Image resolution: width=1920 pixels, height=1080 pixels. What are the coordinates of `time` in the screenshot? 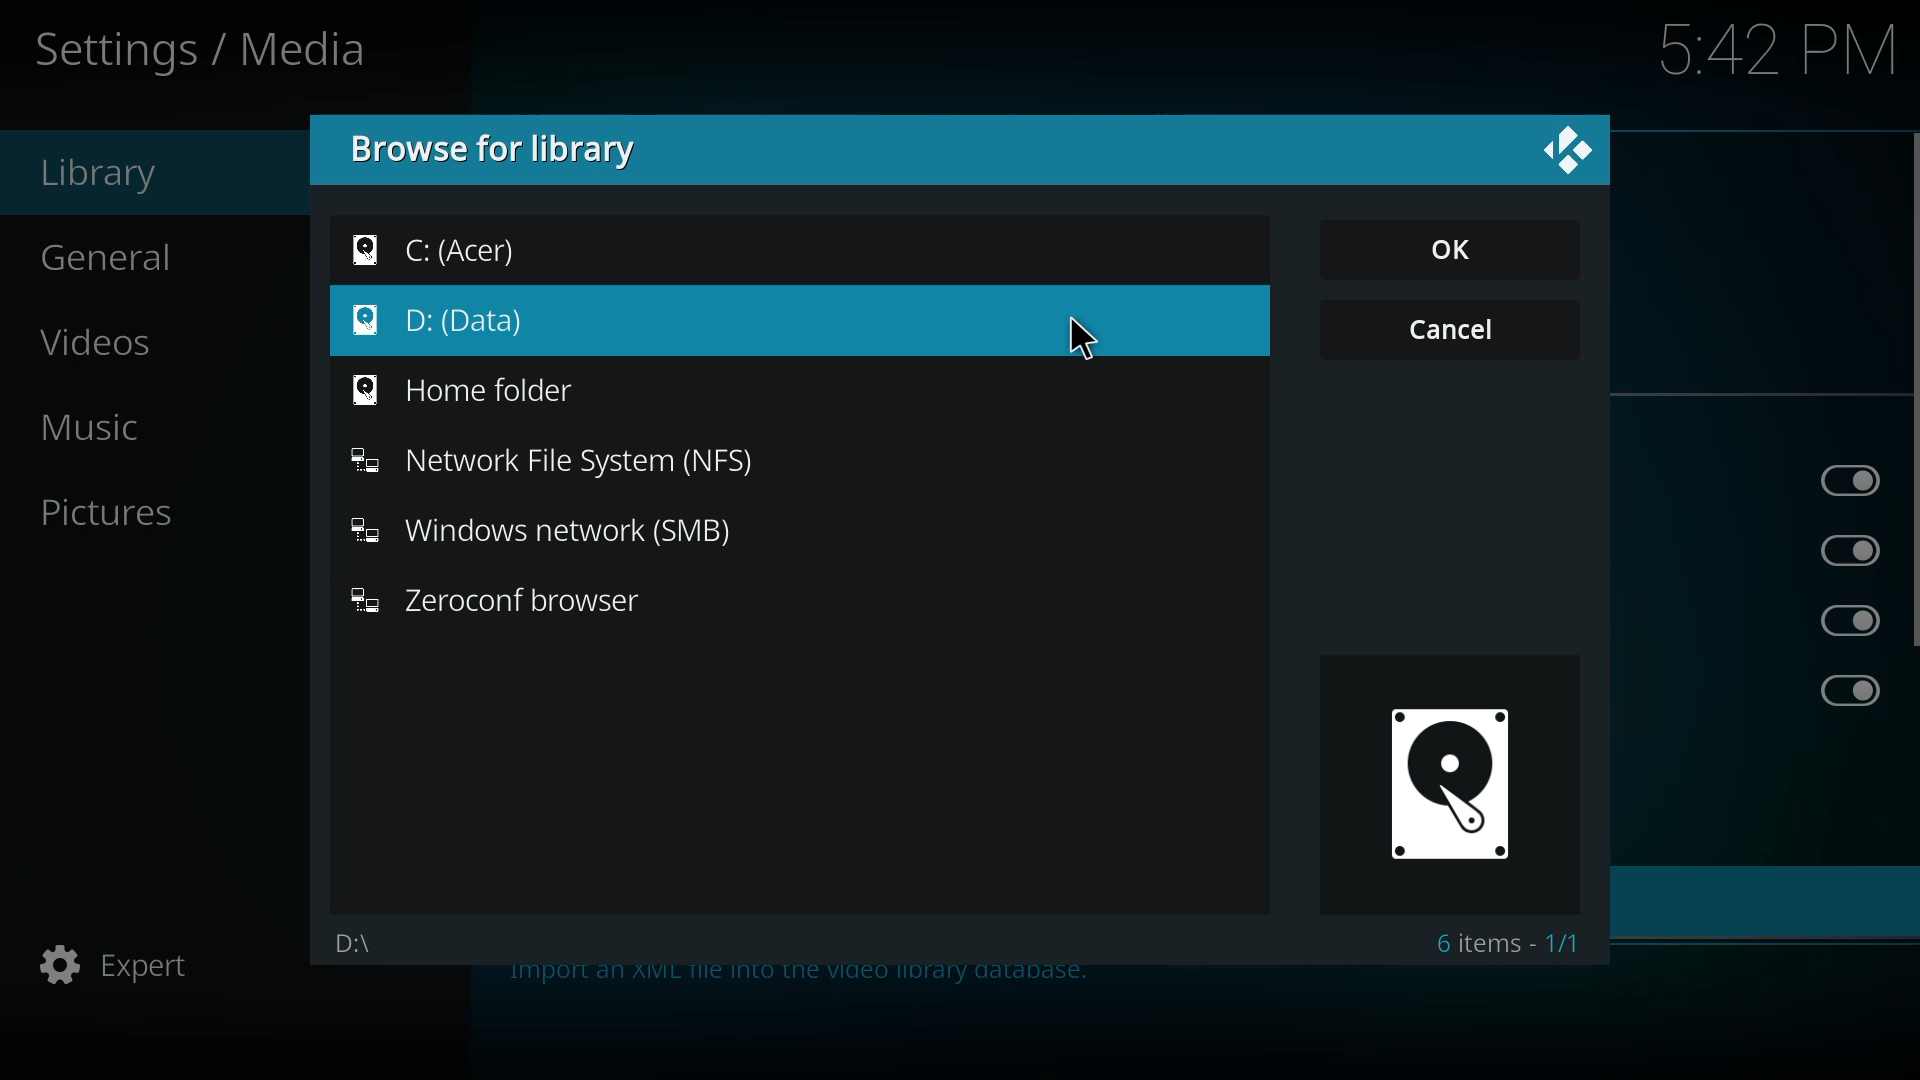 It's located at (1780, 46).